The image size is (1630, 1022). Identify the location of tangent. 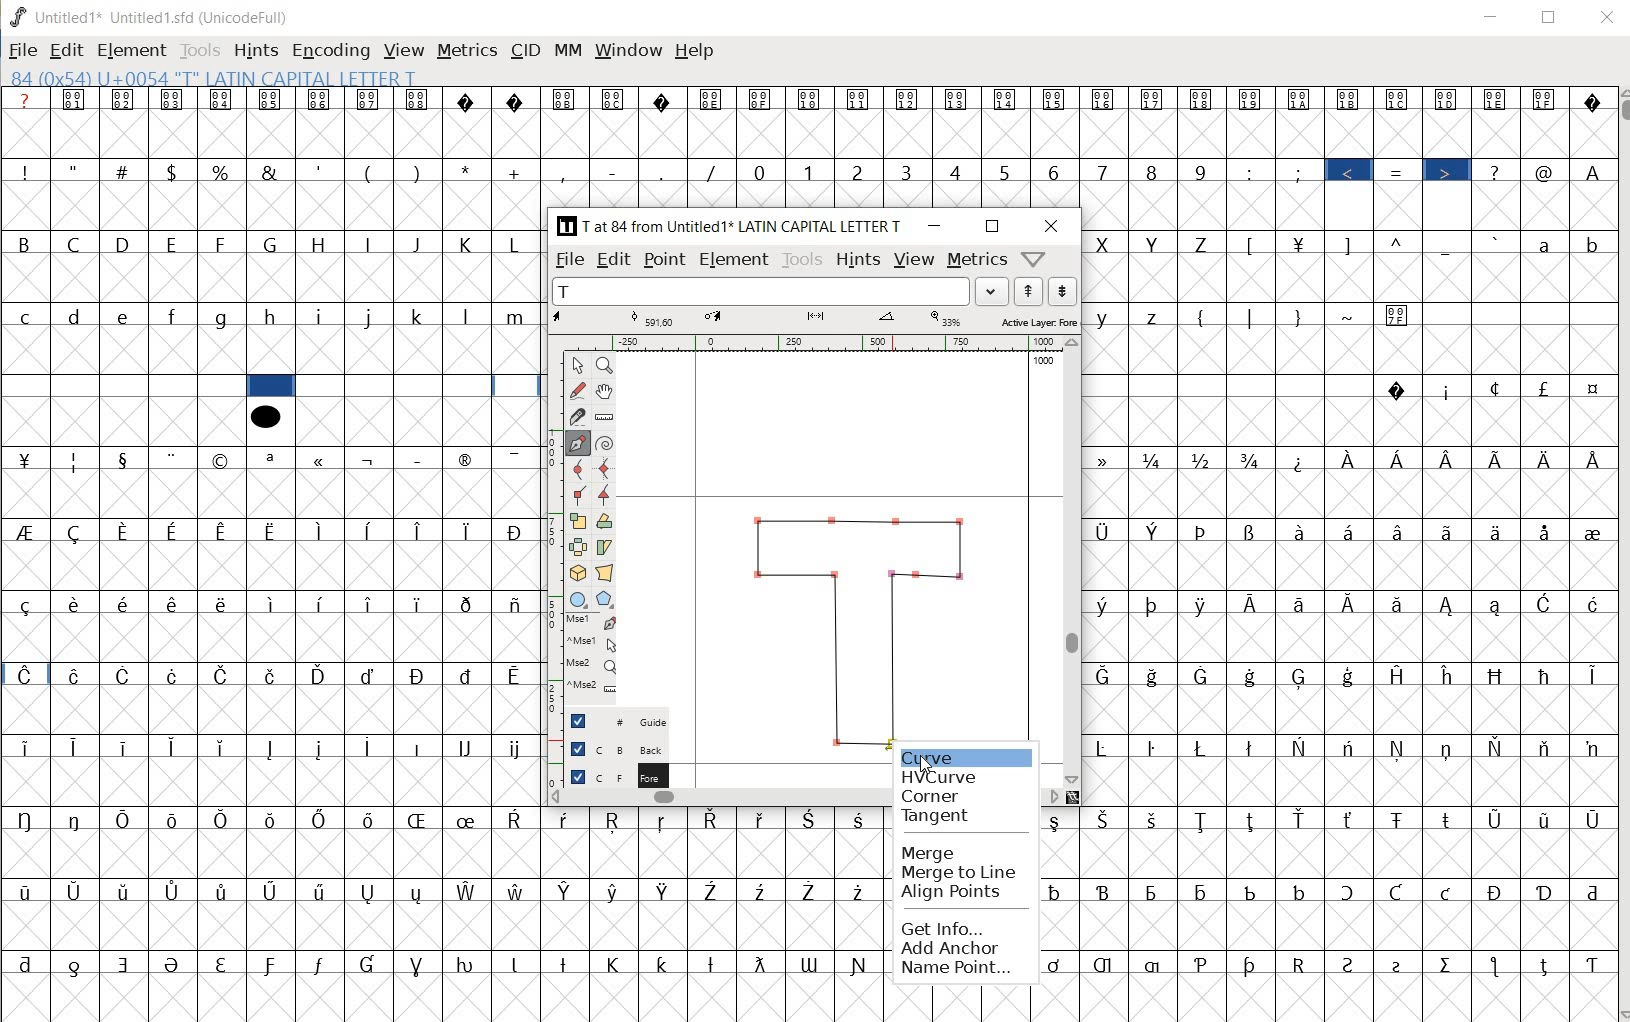
(948, 819).